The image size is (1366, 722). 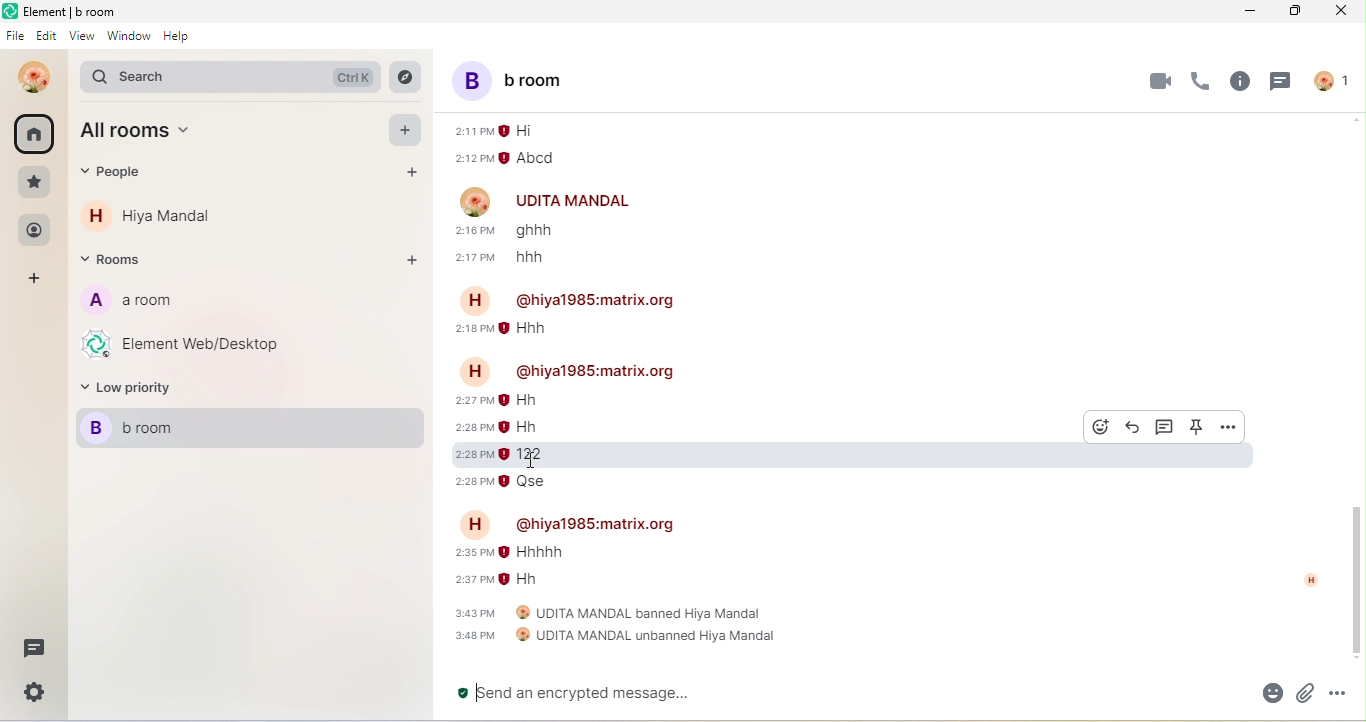 What do you see at coordinates (518, 80) in the screenshot?
I see `b room` at bounding box center [518, 80].